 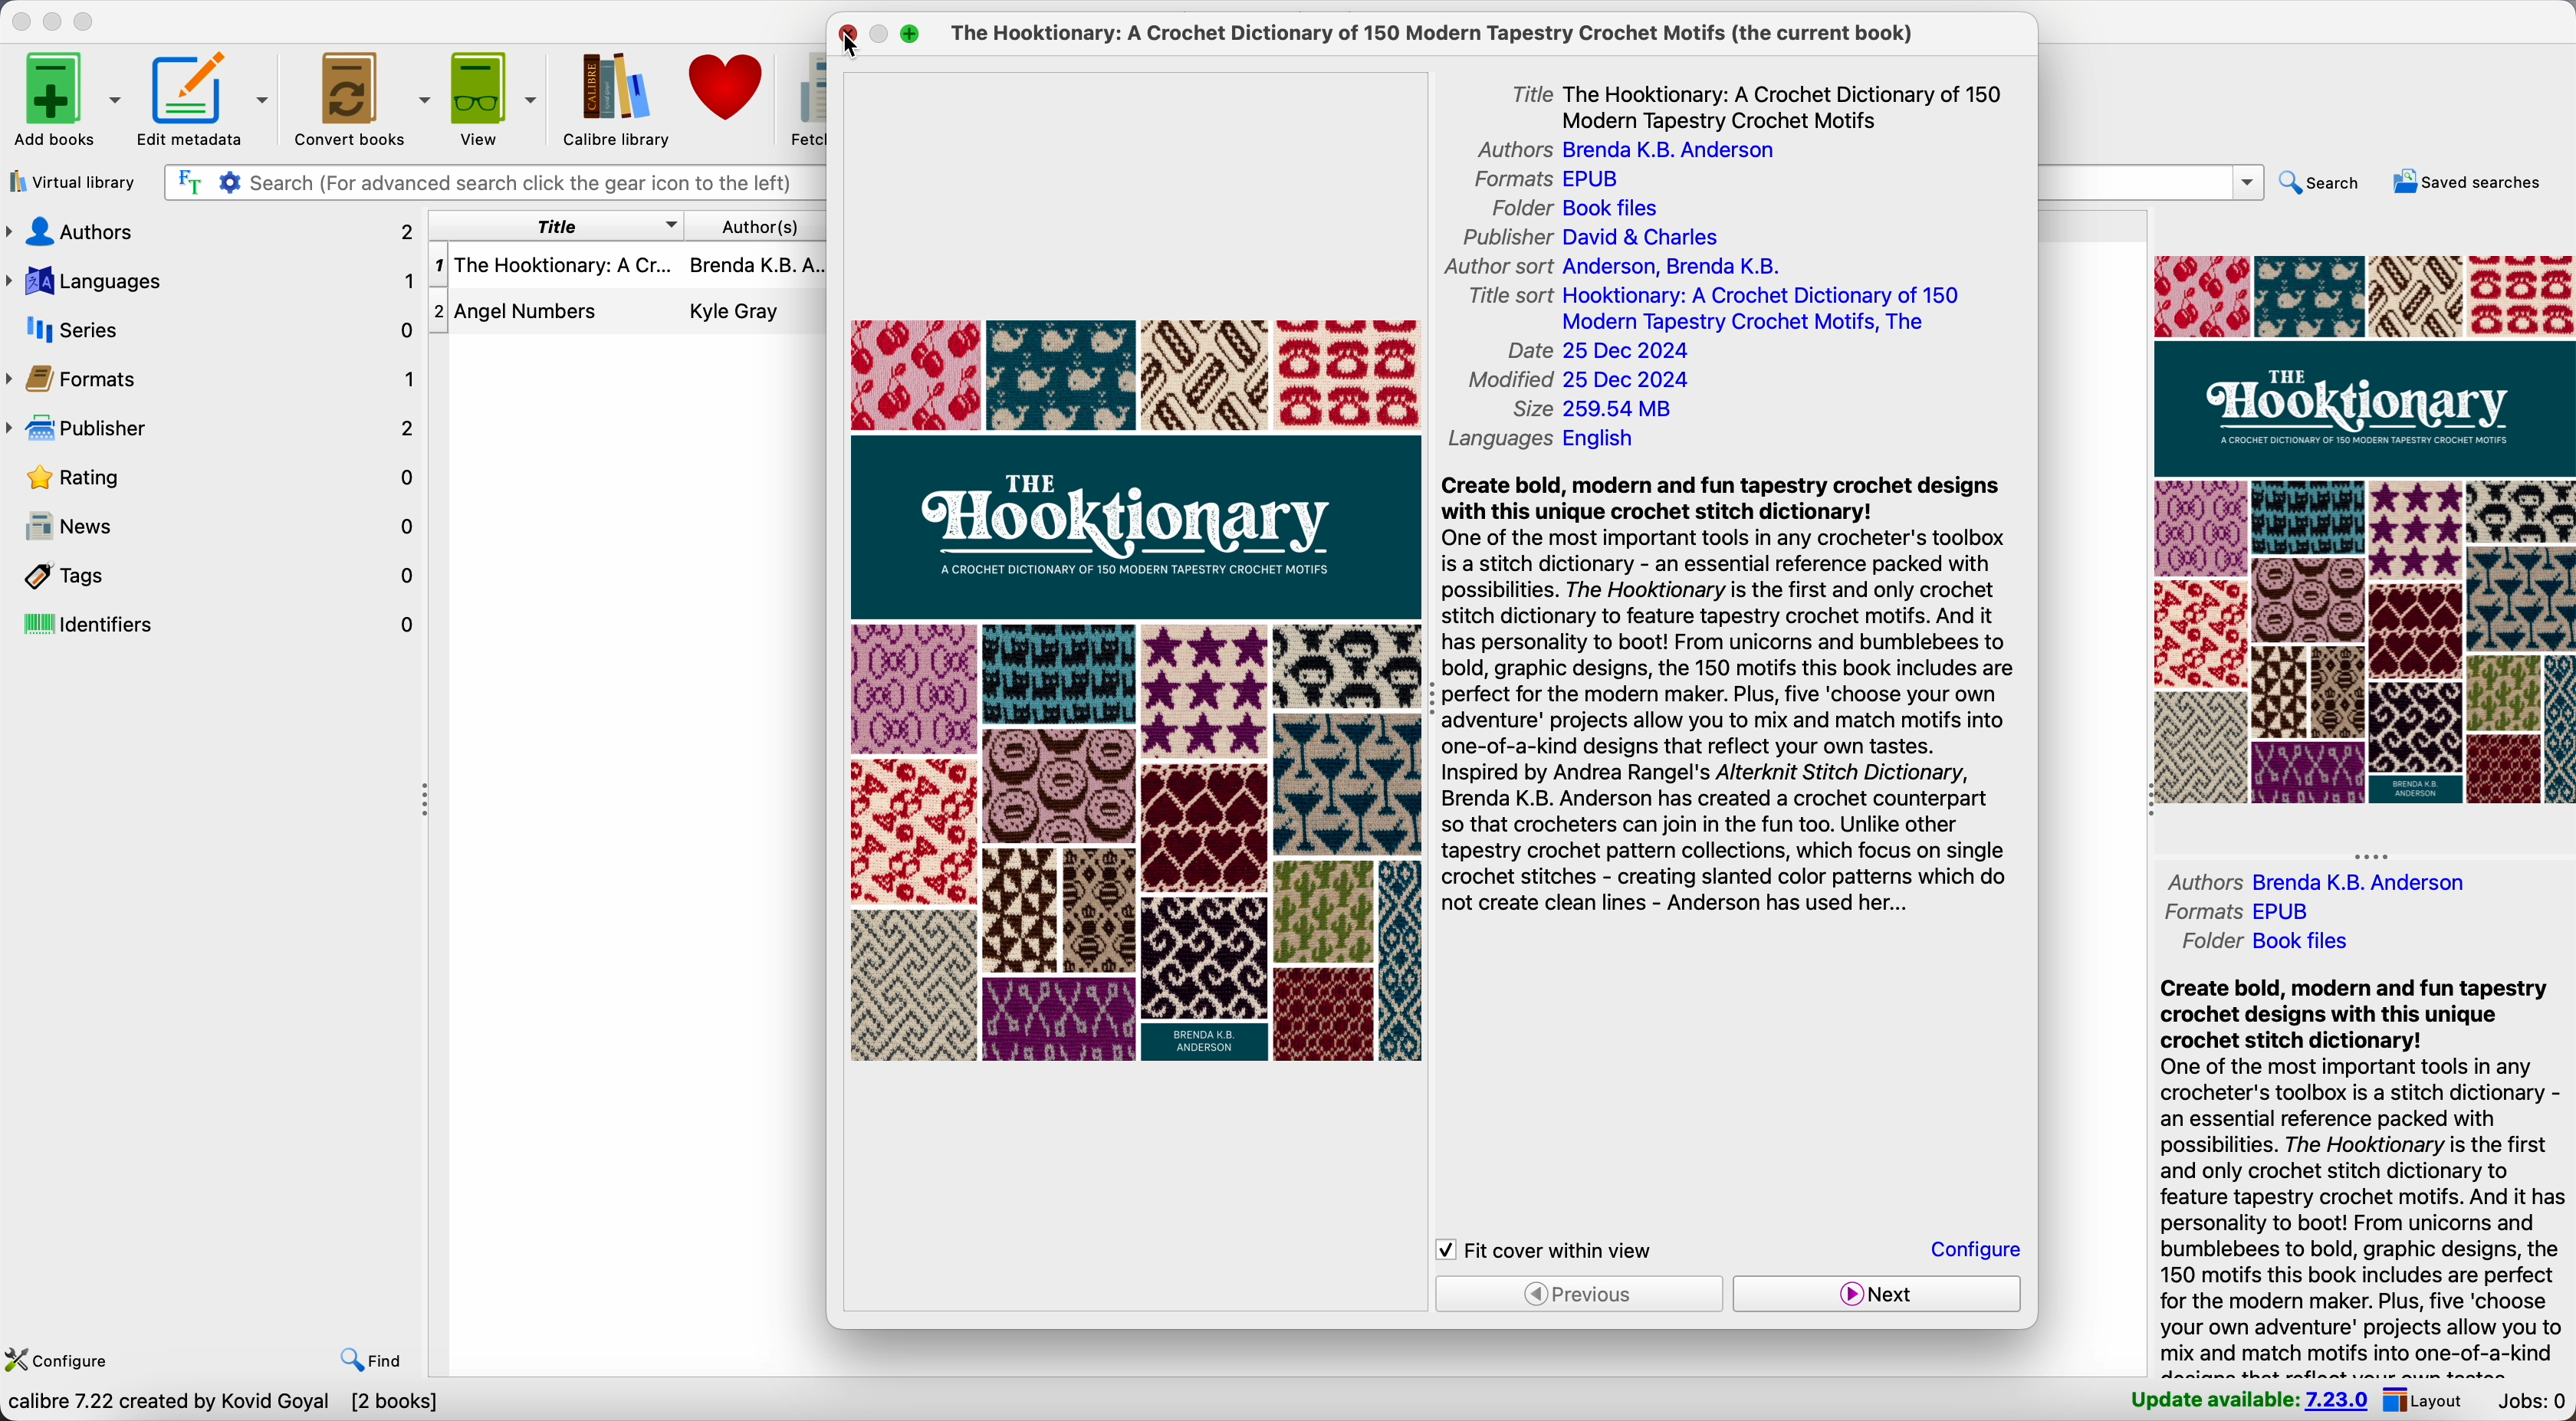 I want to click on maximize, so click(x=910, y=36).